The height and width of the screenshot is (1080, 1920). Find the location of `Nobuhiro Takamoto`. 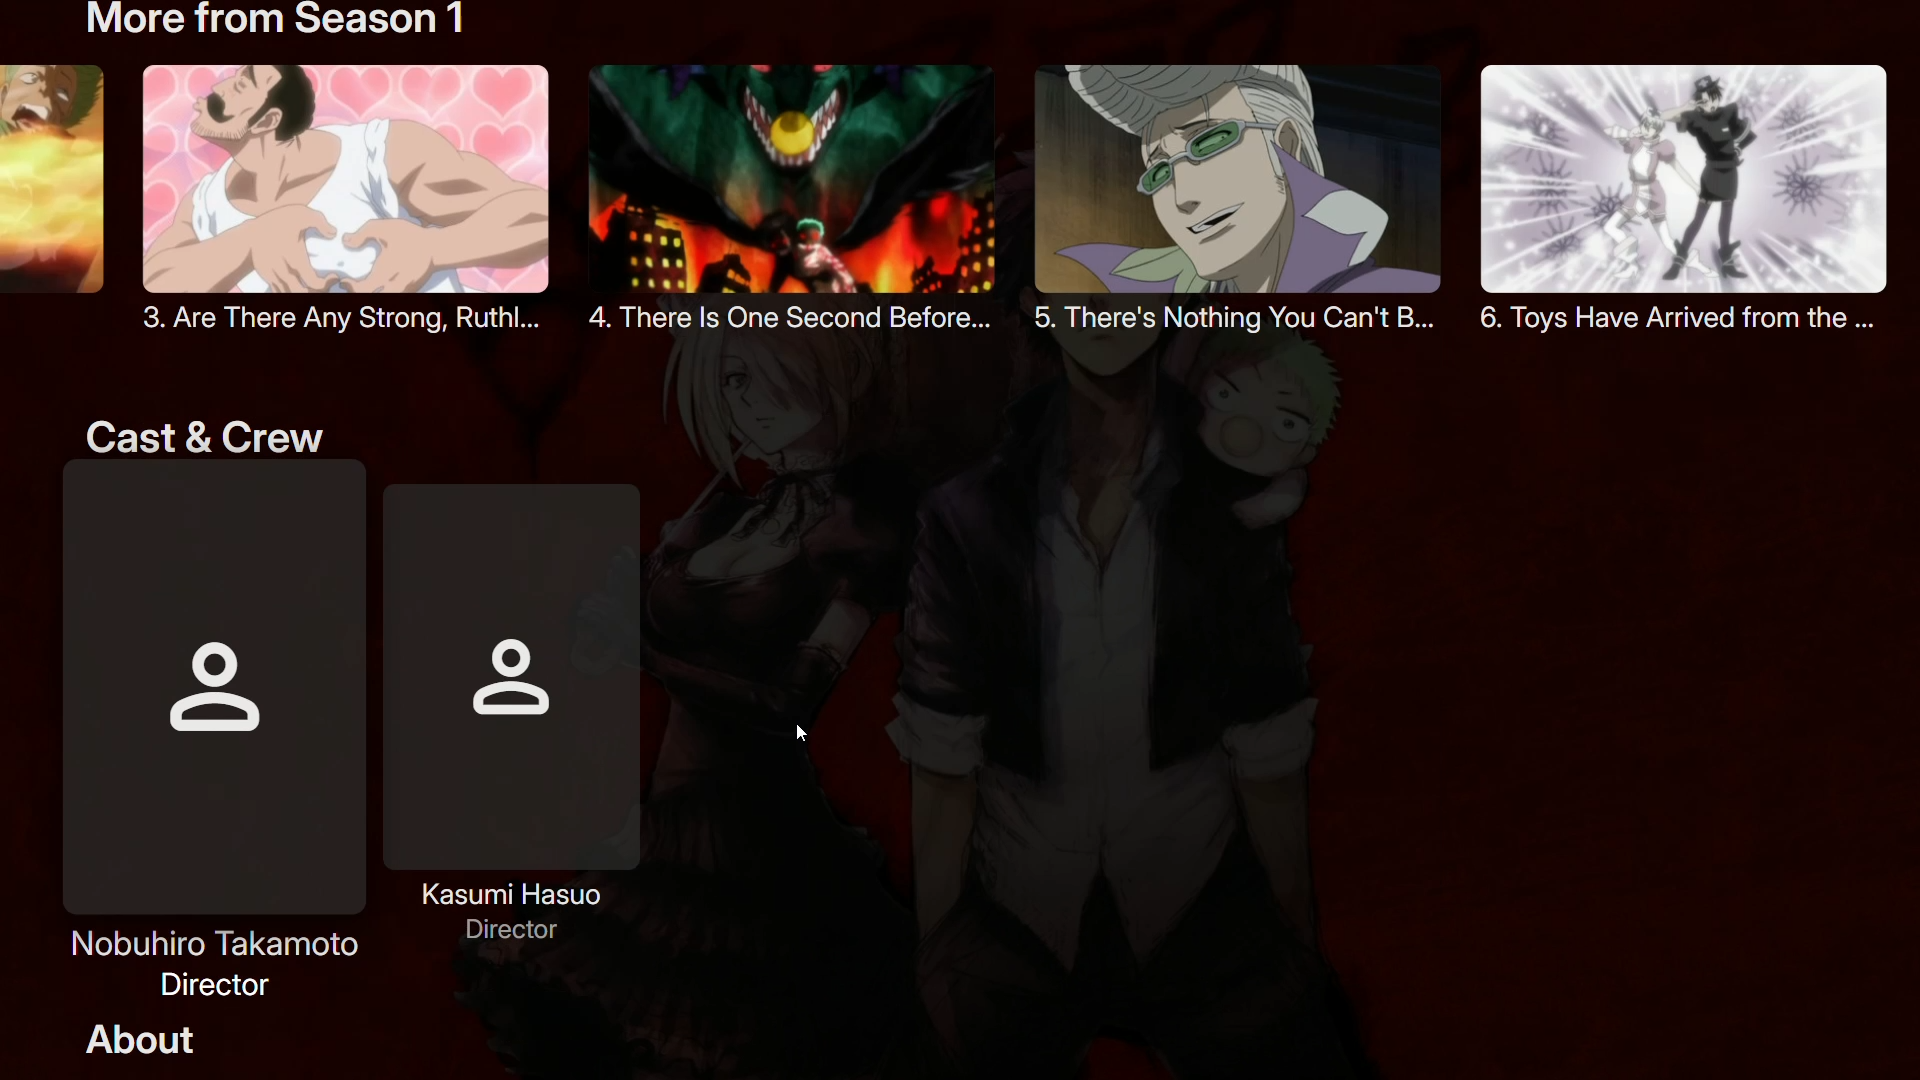

Nobuhiro Takamoto is located at coordinates (210, 734).